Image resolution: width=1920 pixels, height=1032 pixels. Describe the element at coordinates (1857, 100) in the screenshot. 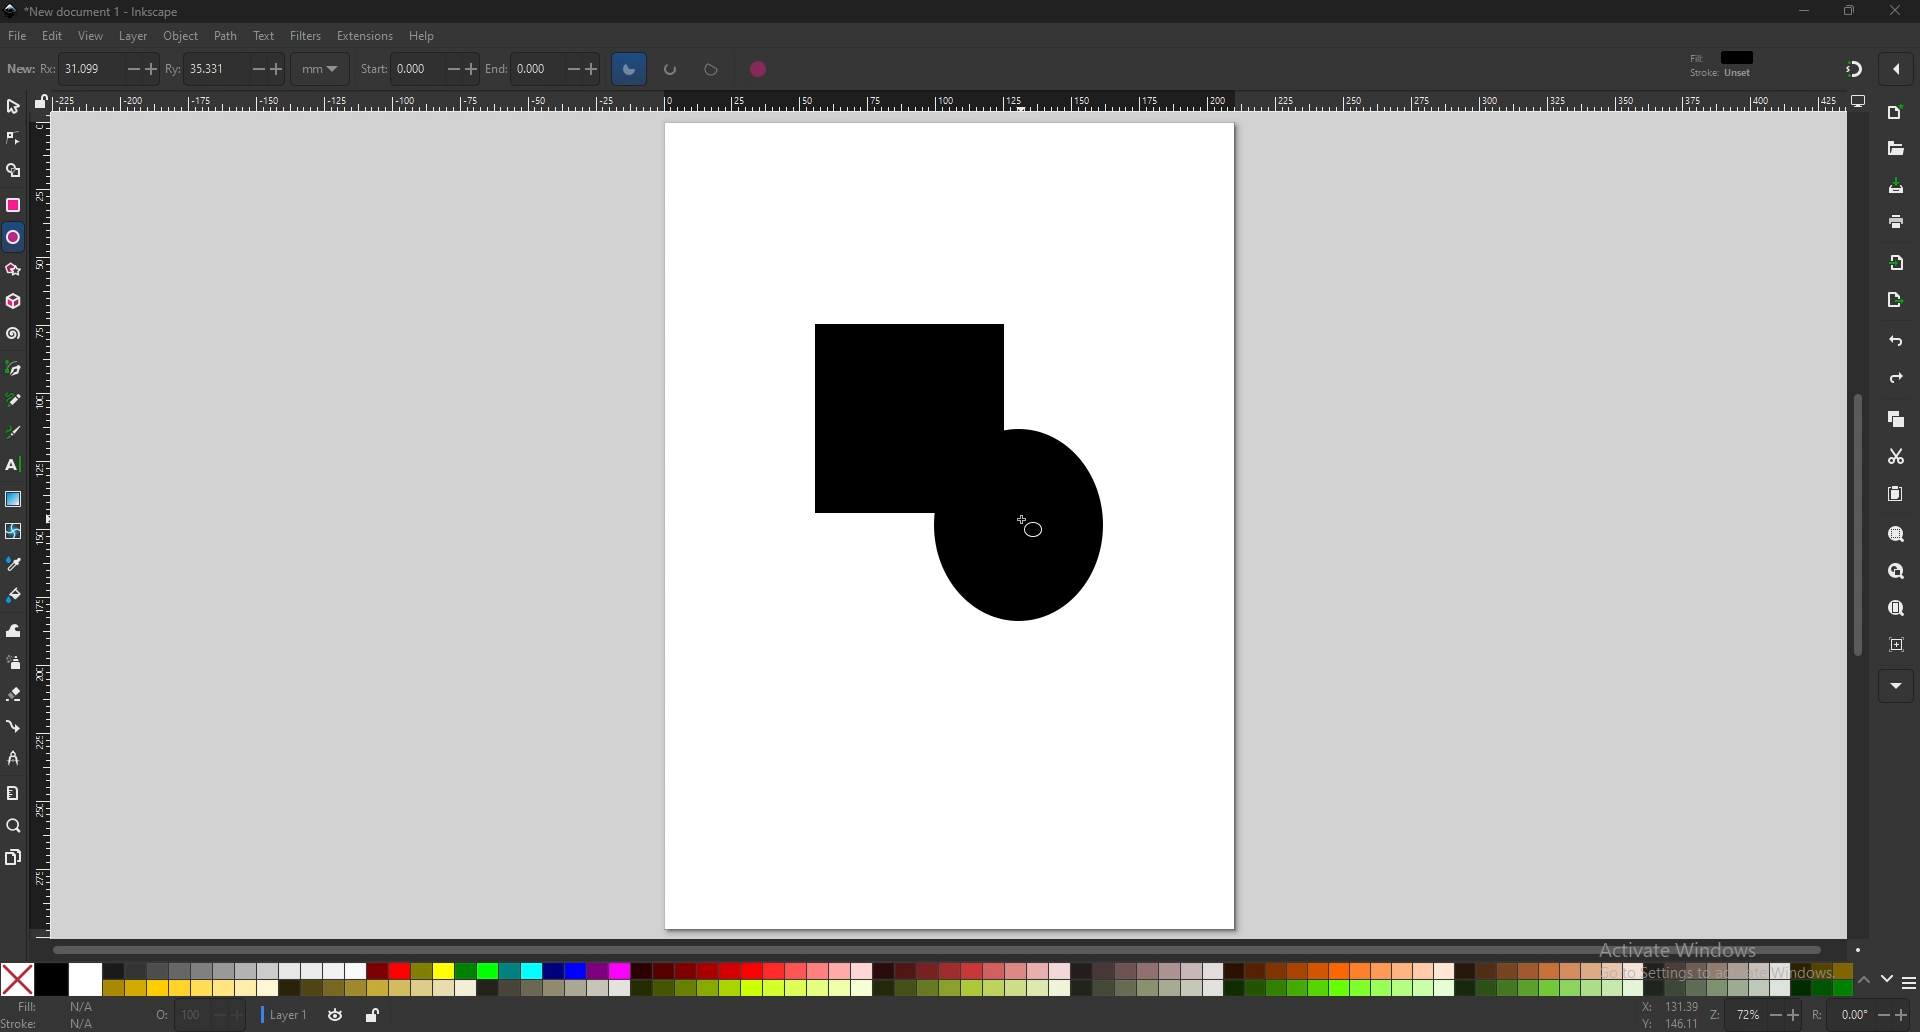

I see `display options` at that location.